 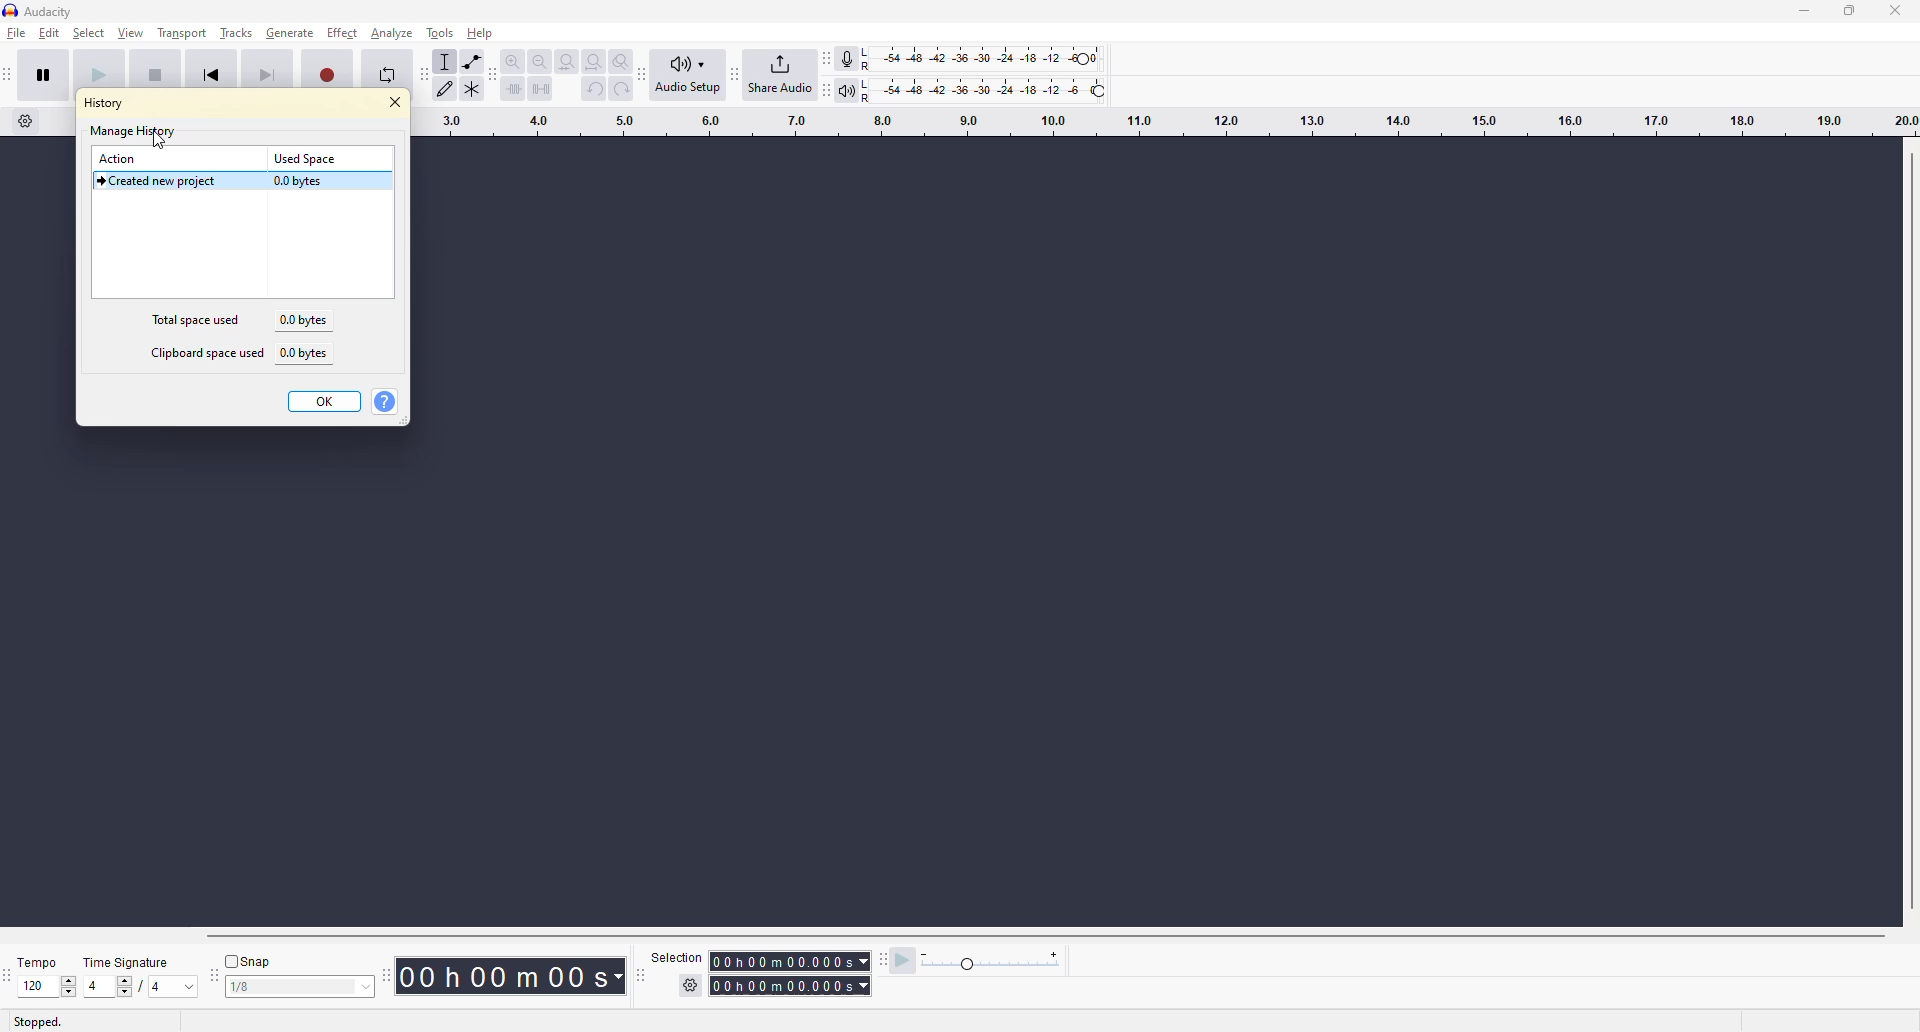 I want to click on record meter, so click(x=853, y=57).